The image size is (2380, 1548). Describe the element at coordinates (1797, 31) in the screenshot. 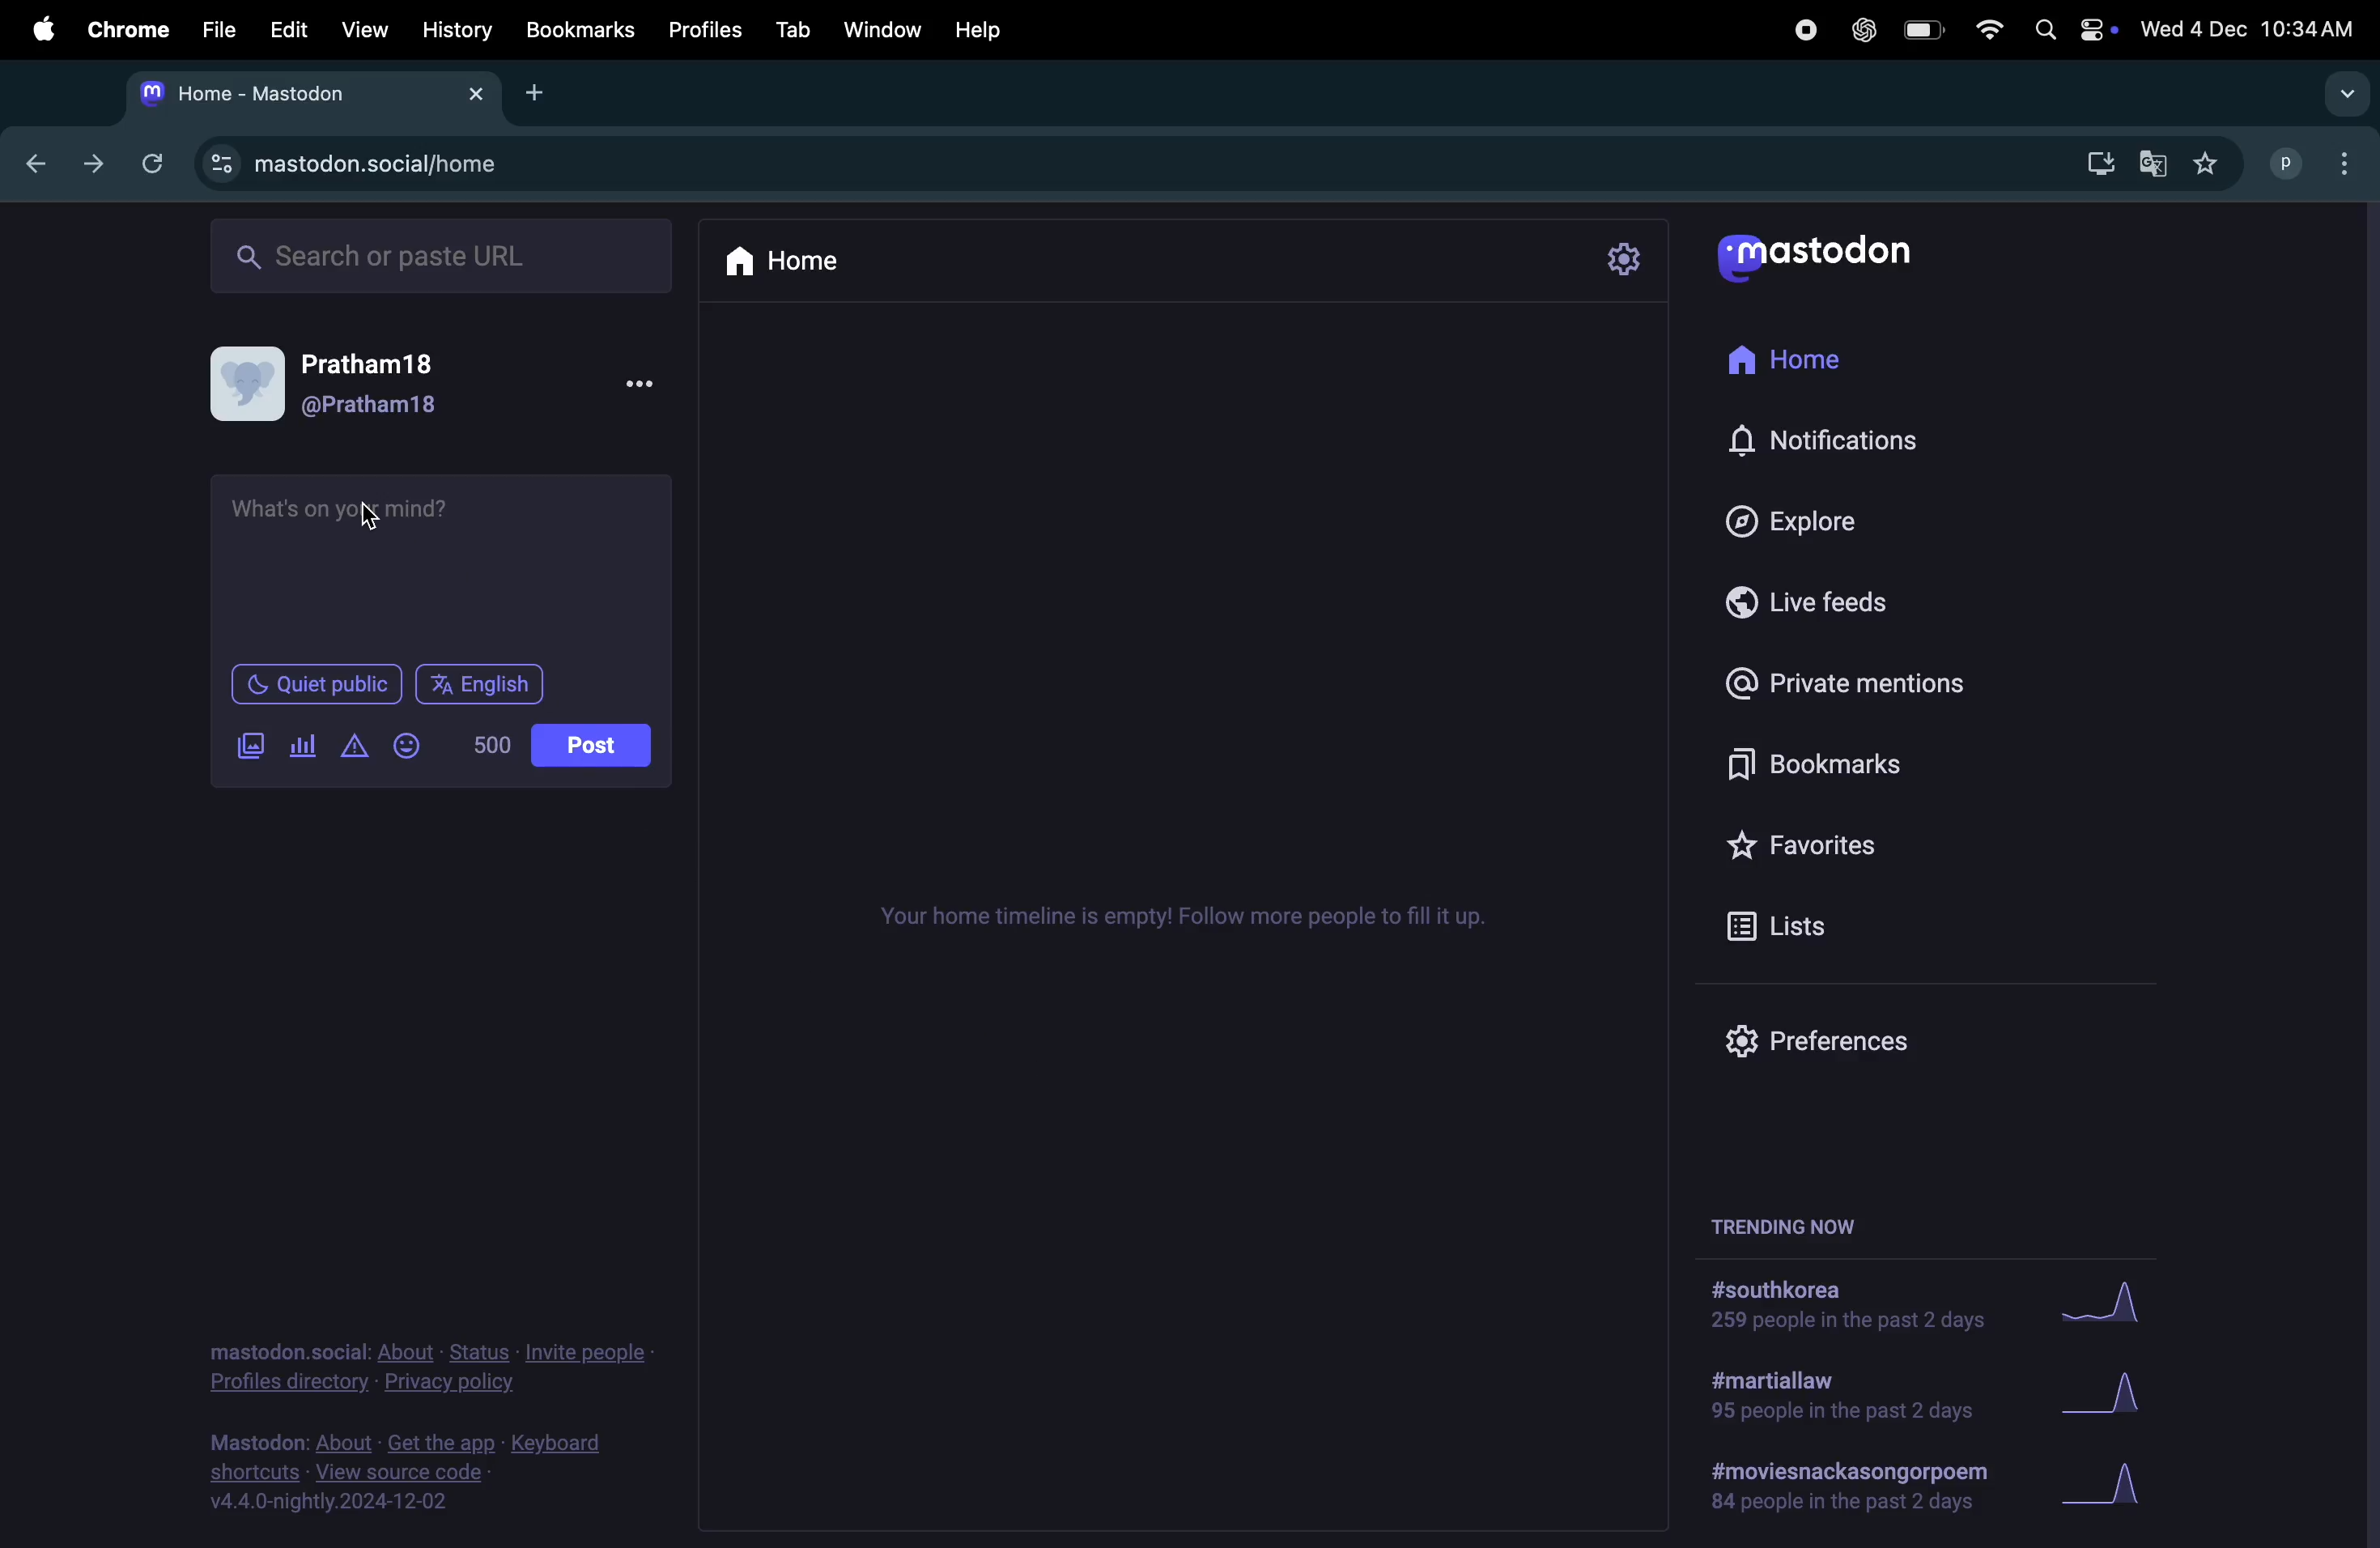

I see `record` at that location.